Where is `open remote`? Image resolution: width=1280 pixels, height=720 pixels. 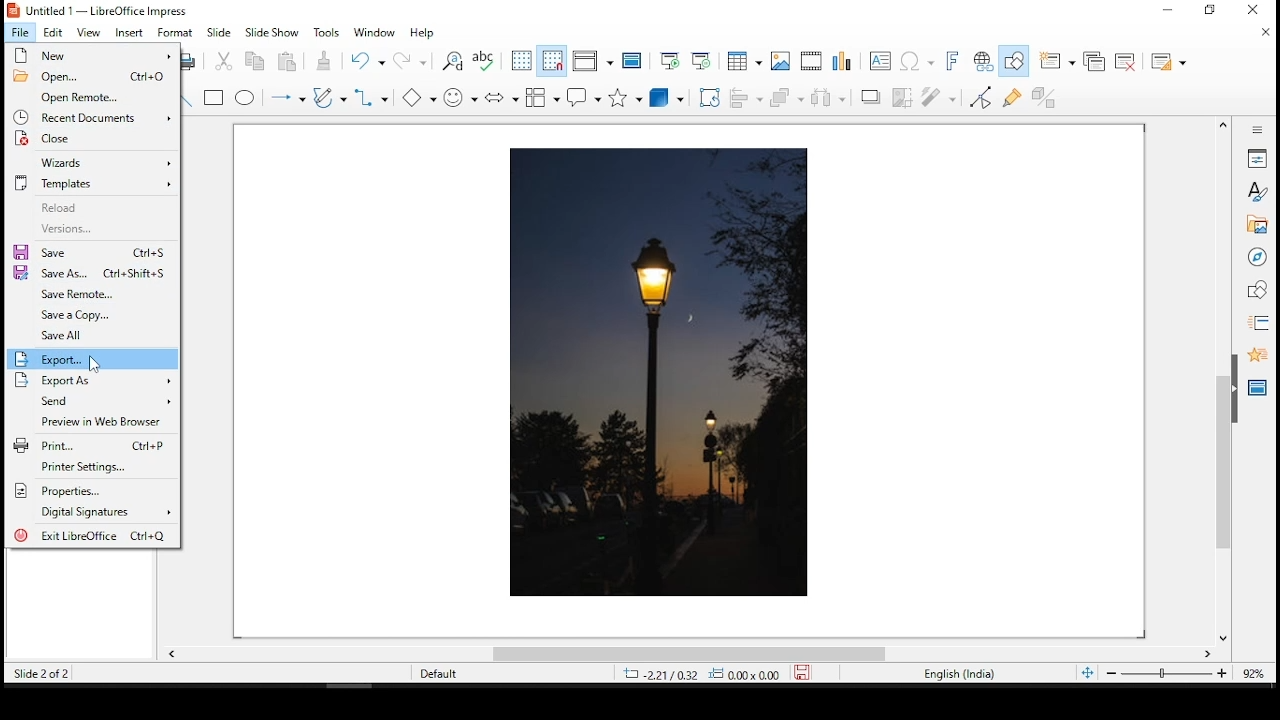 open remote is located at coordinates (92, 95).